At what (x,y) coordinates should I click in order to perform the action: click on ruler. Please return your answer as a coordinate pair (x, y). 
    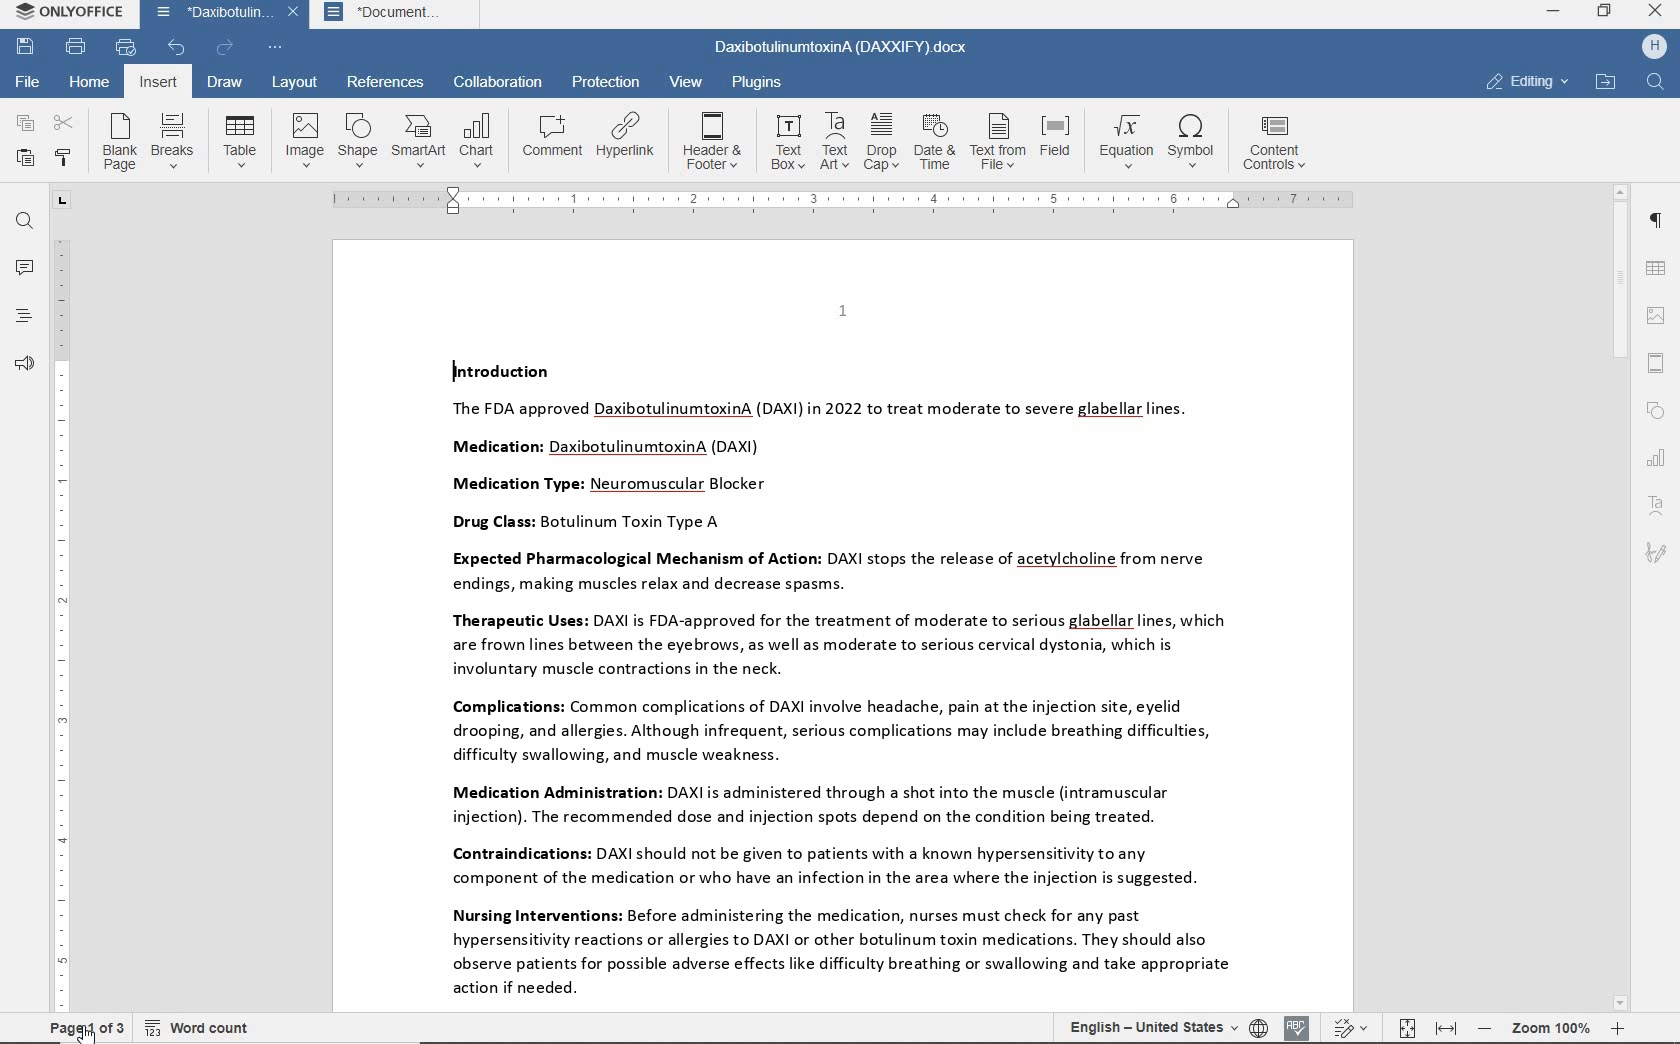
    Looking at the image, I should click on (61, 623).